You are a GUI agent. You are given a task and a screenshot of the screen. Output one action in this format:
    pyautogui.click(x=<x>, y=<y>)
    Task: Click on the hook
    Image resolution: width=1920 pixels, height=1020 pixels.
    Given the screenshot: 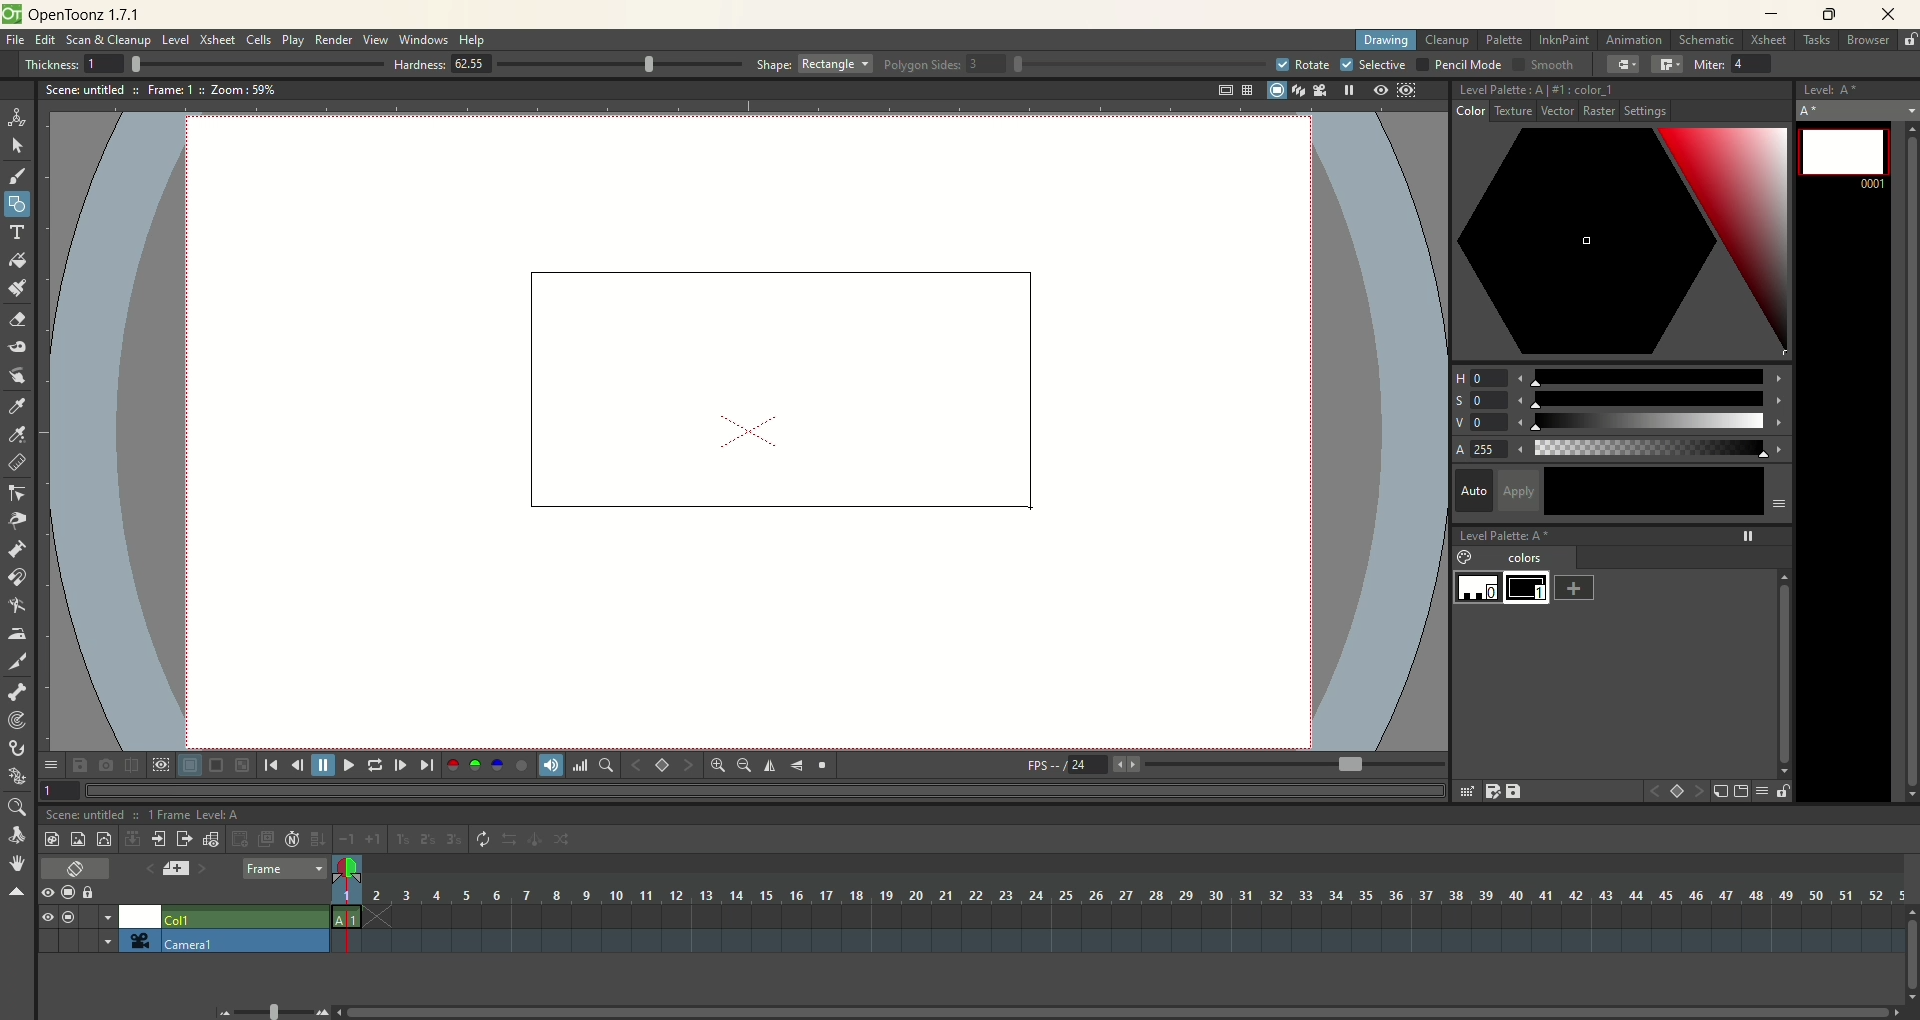 What is the action you would take?
    pyautogui.click(x=19, y=750)
    